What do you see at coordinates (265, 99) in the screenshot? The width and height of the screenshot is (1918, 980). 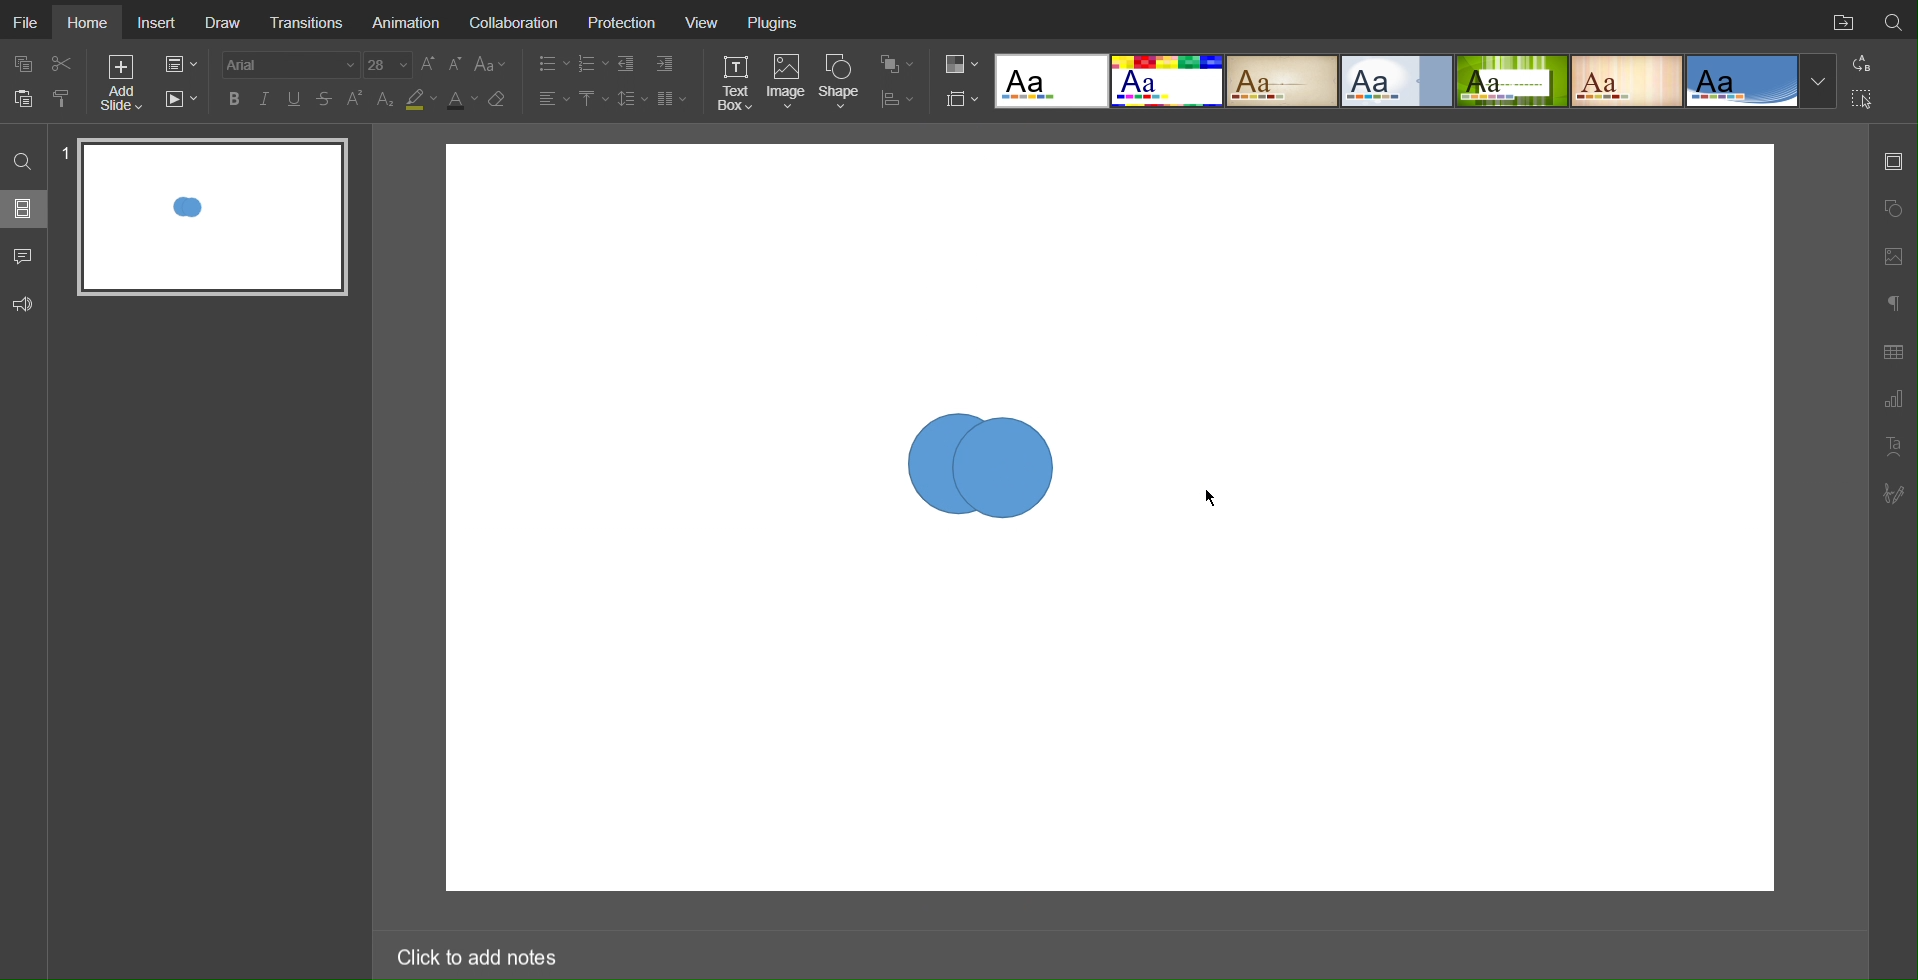 I see `Italics` at bounding box center [265, 99].